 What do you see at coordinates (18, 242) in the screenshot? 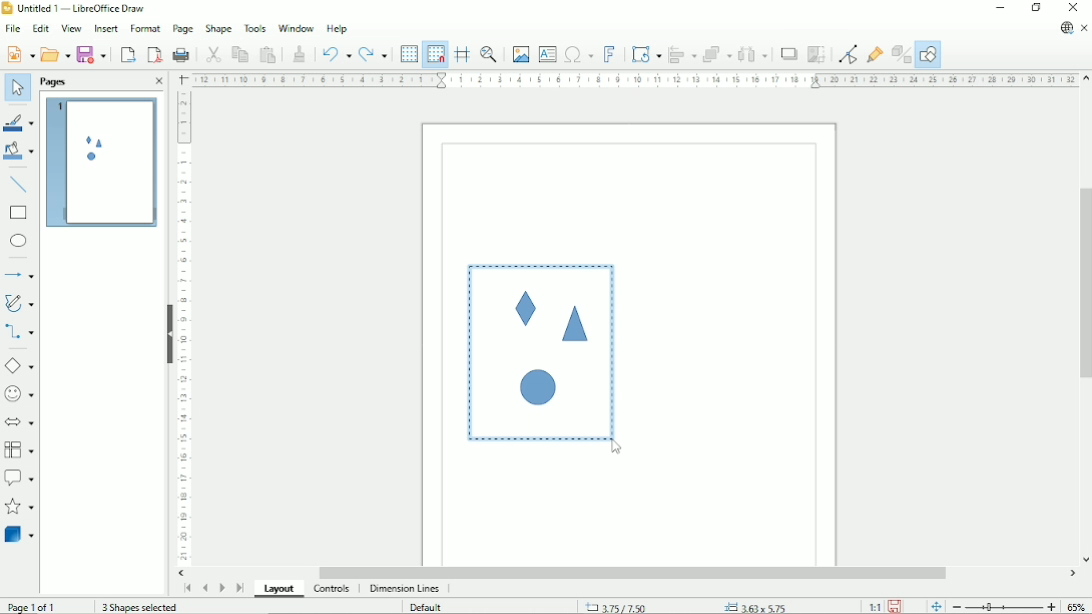
I see `Ellipse` at bounding box center [18, 242].